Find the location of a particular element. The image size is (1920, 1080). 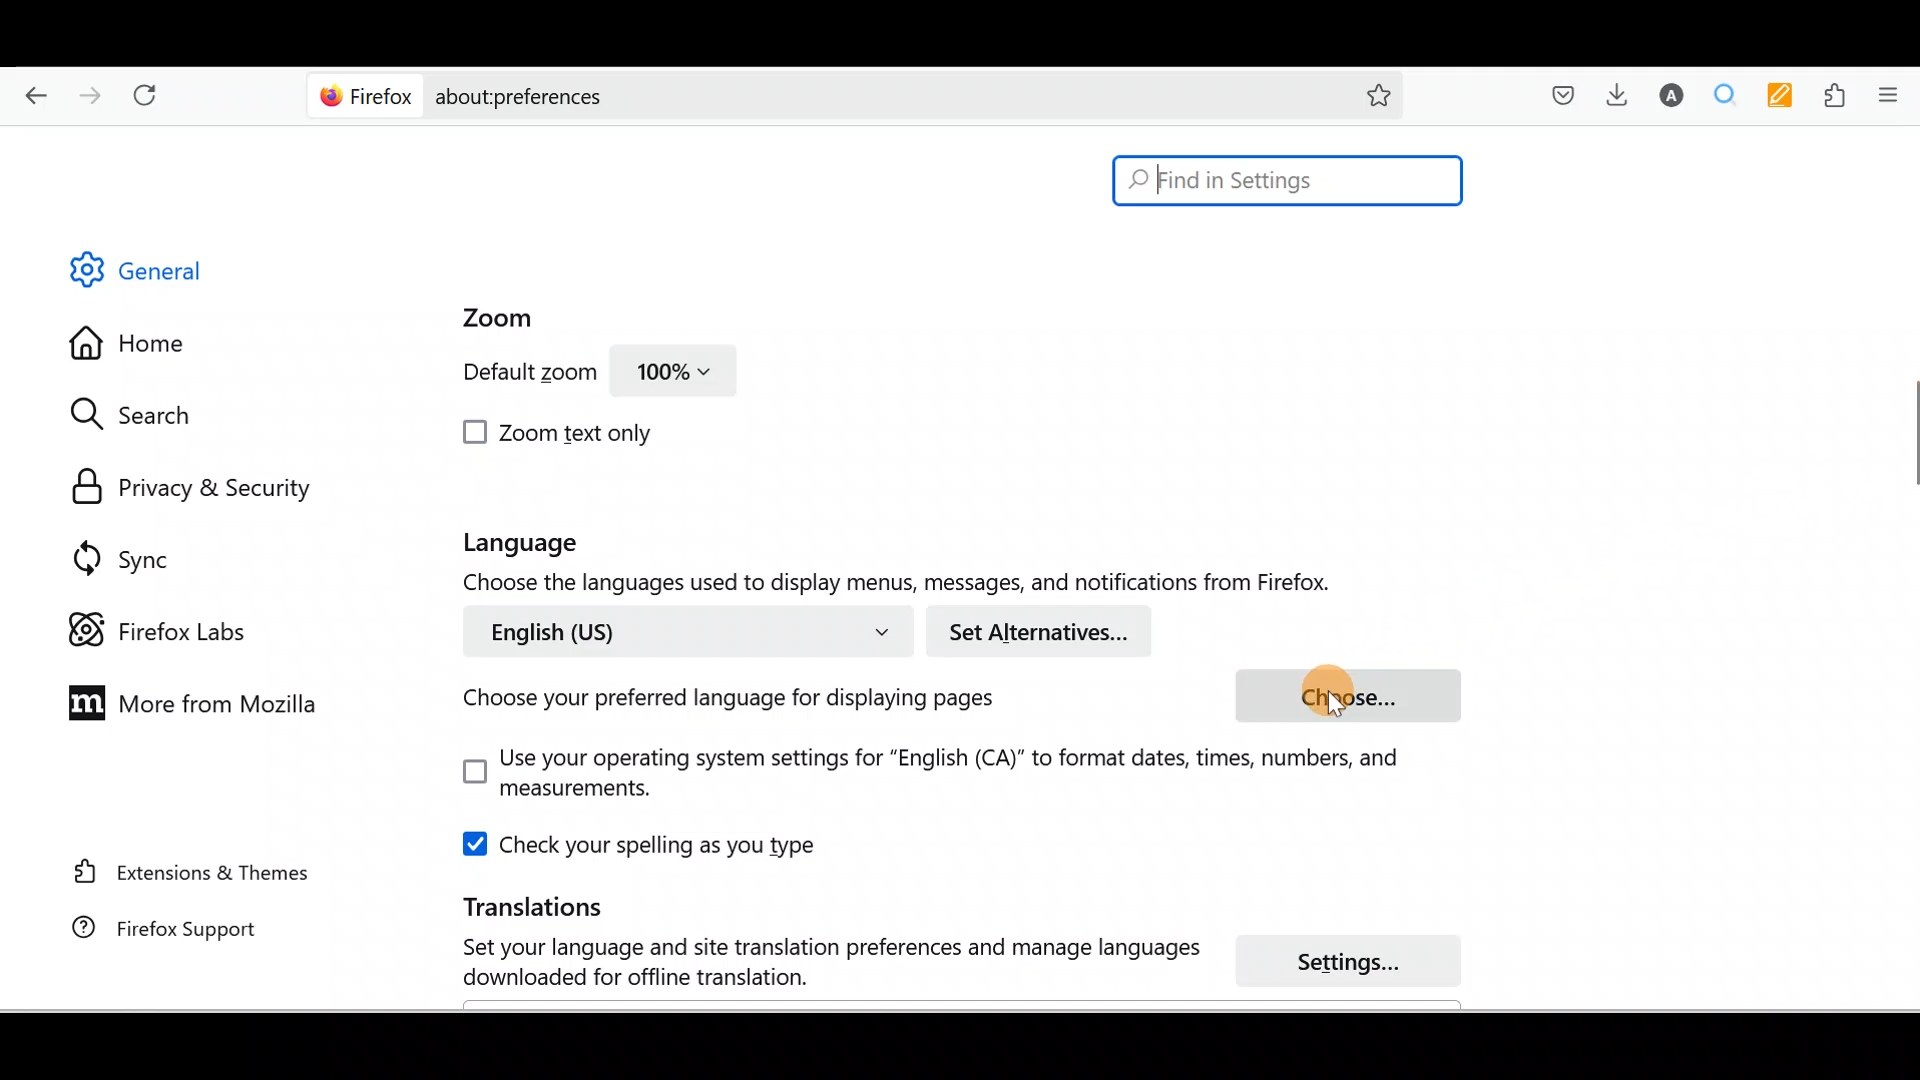

Set alternatives is located at coordinates (1046, 632).